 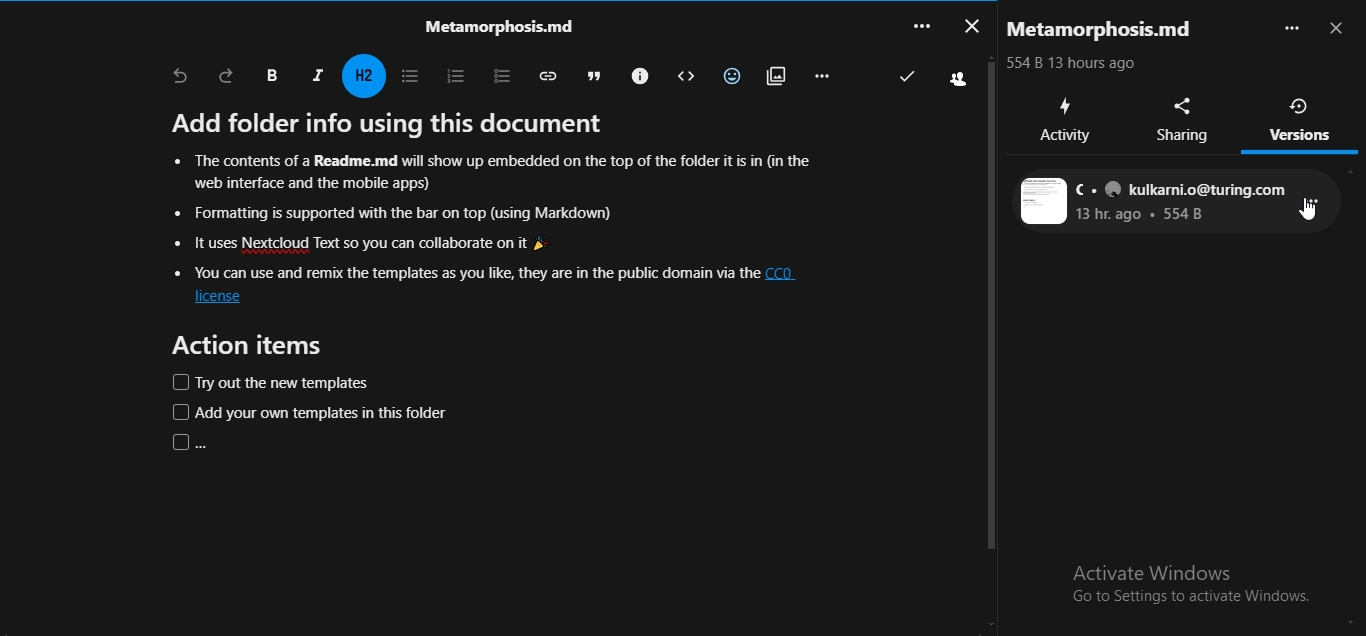 What do you see at coordinates (227, 75) in the screenshot?
I see `redo` at bounding box center [227, 75].